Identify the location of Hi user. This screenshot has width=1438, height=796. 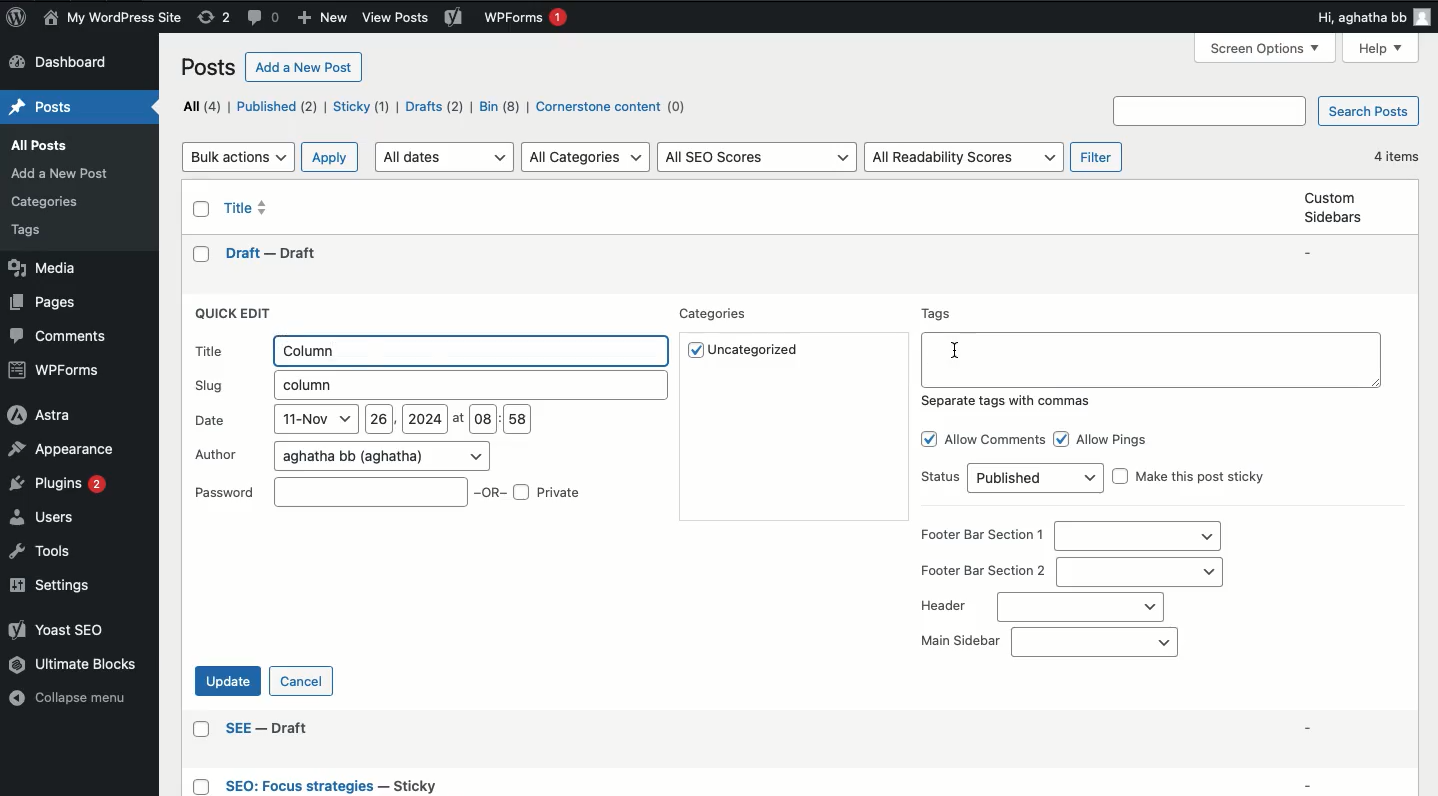
(1373, 17).